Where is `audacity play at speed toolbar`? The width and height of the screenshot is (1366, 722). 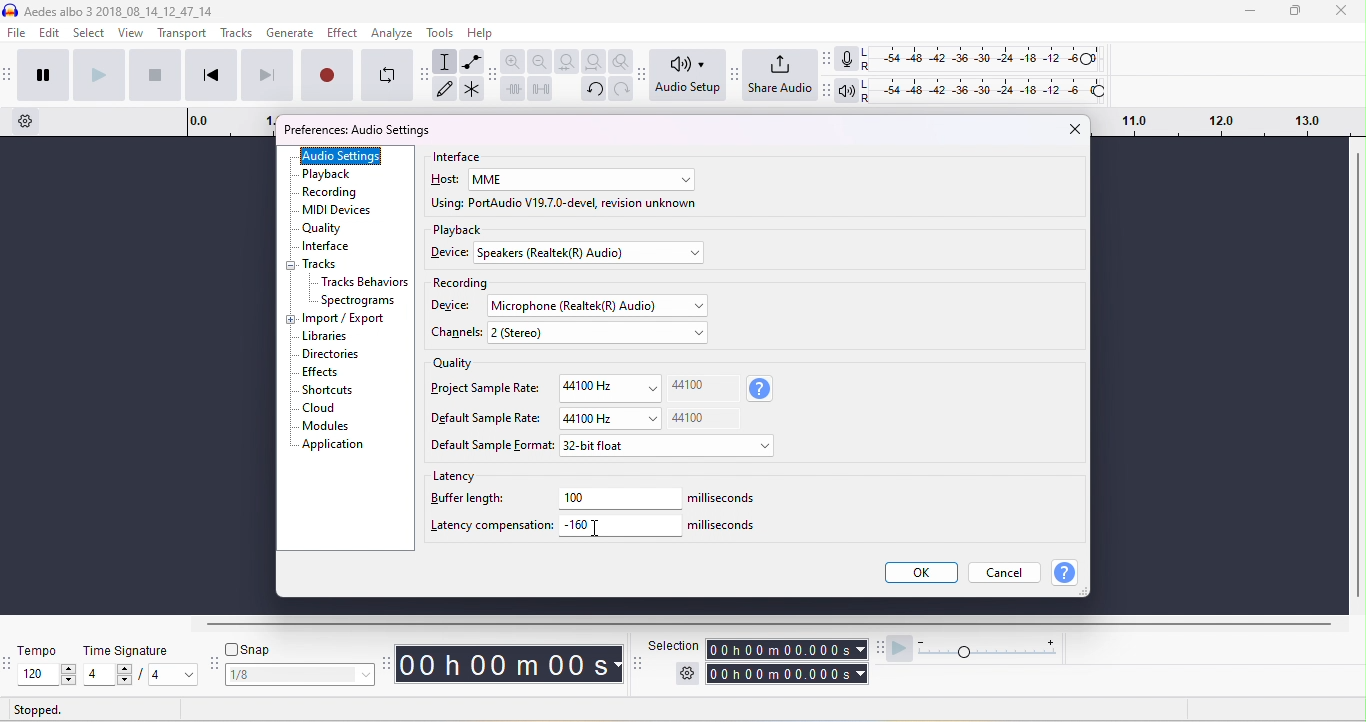
audacity play at speed toolbar is located at coordinates (881, 648).